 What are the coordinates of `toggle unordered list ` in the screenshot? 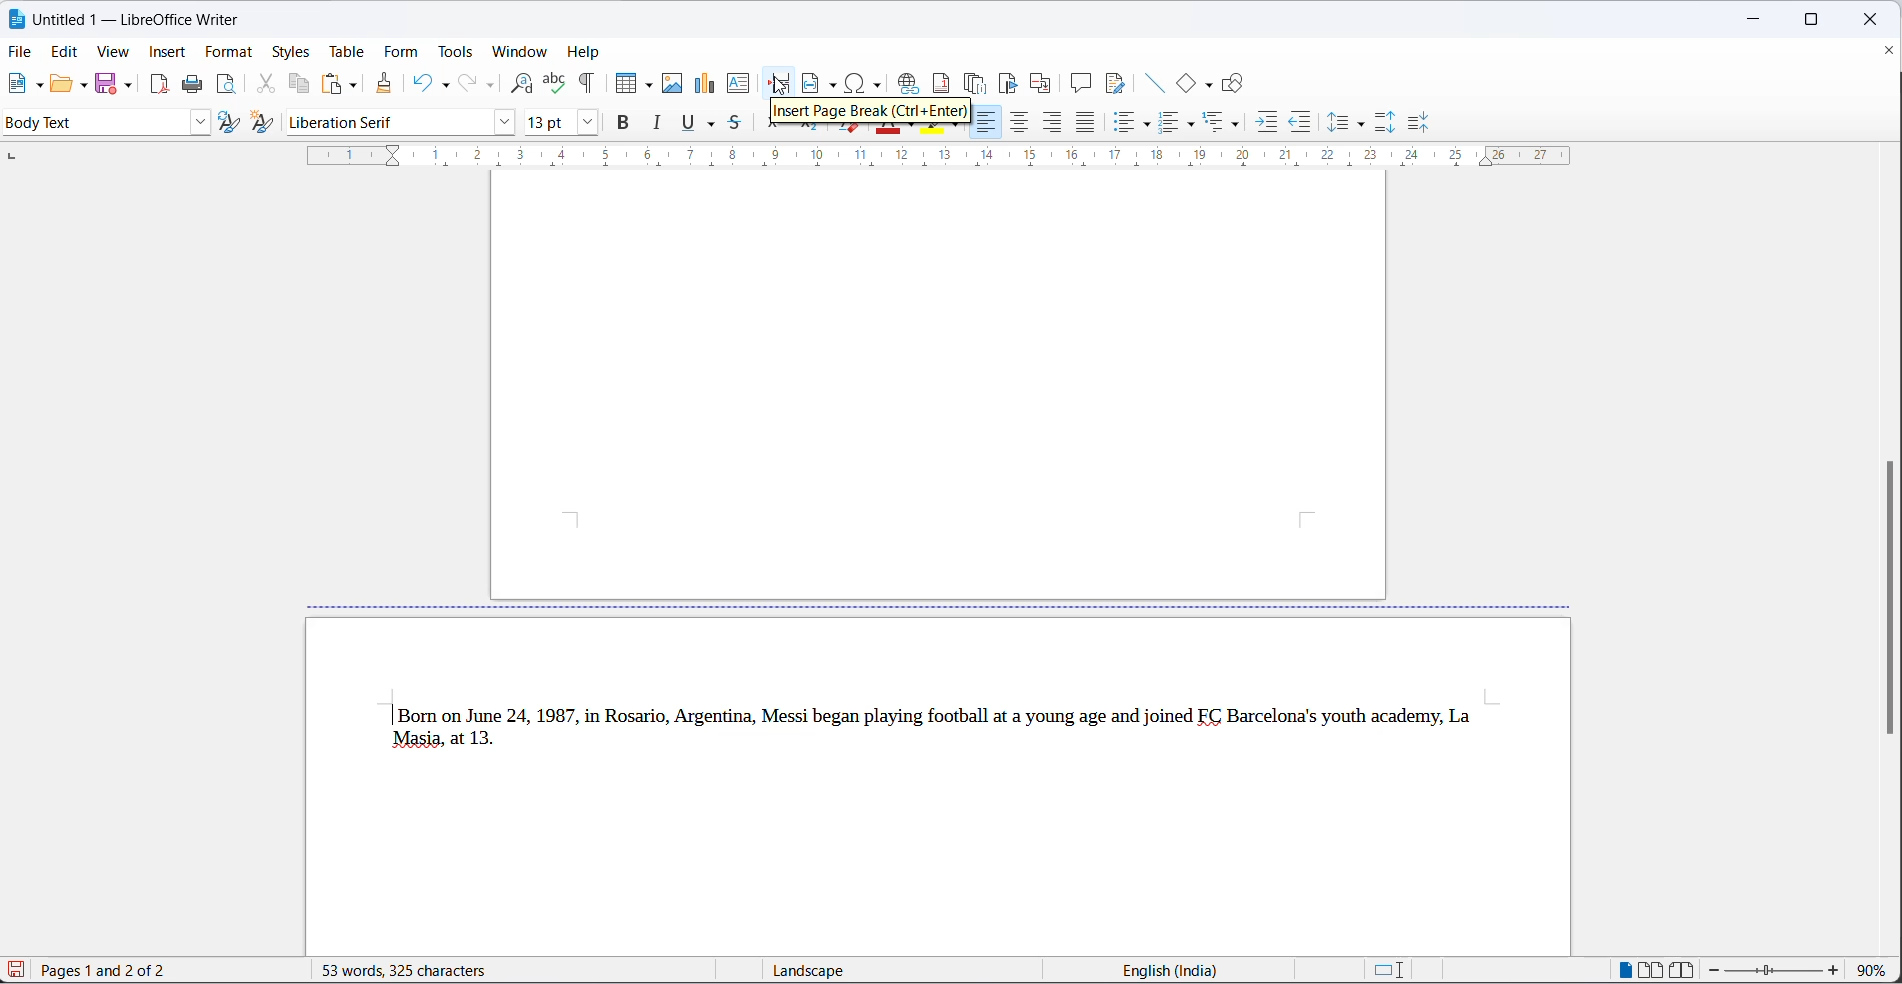 It's located at (1123, 123).